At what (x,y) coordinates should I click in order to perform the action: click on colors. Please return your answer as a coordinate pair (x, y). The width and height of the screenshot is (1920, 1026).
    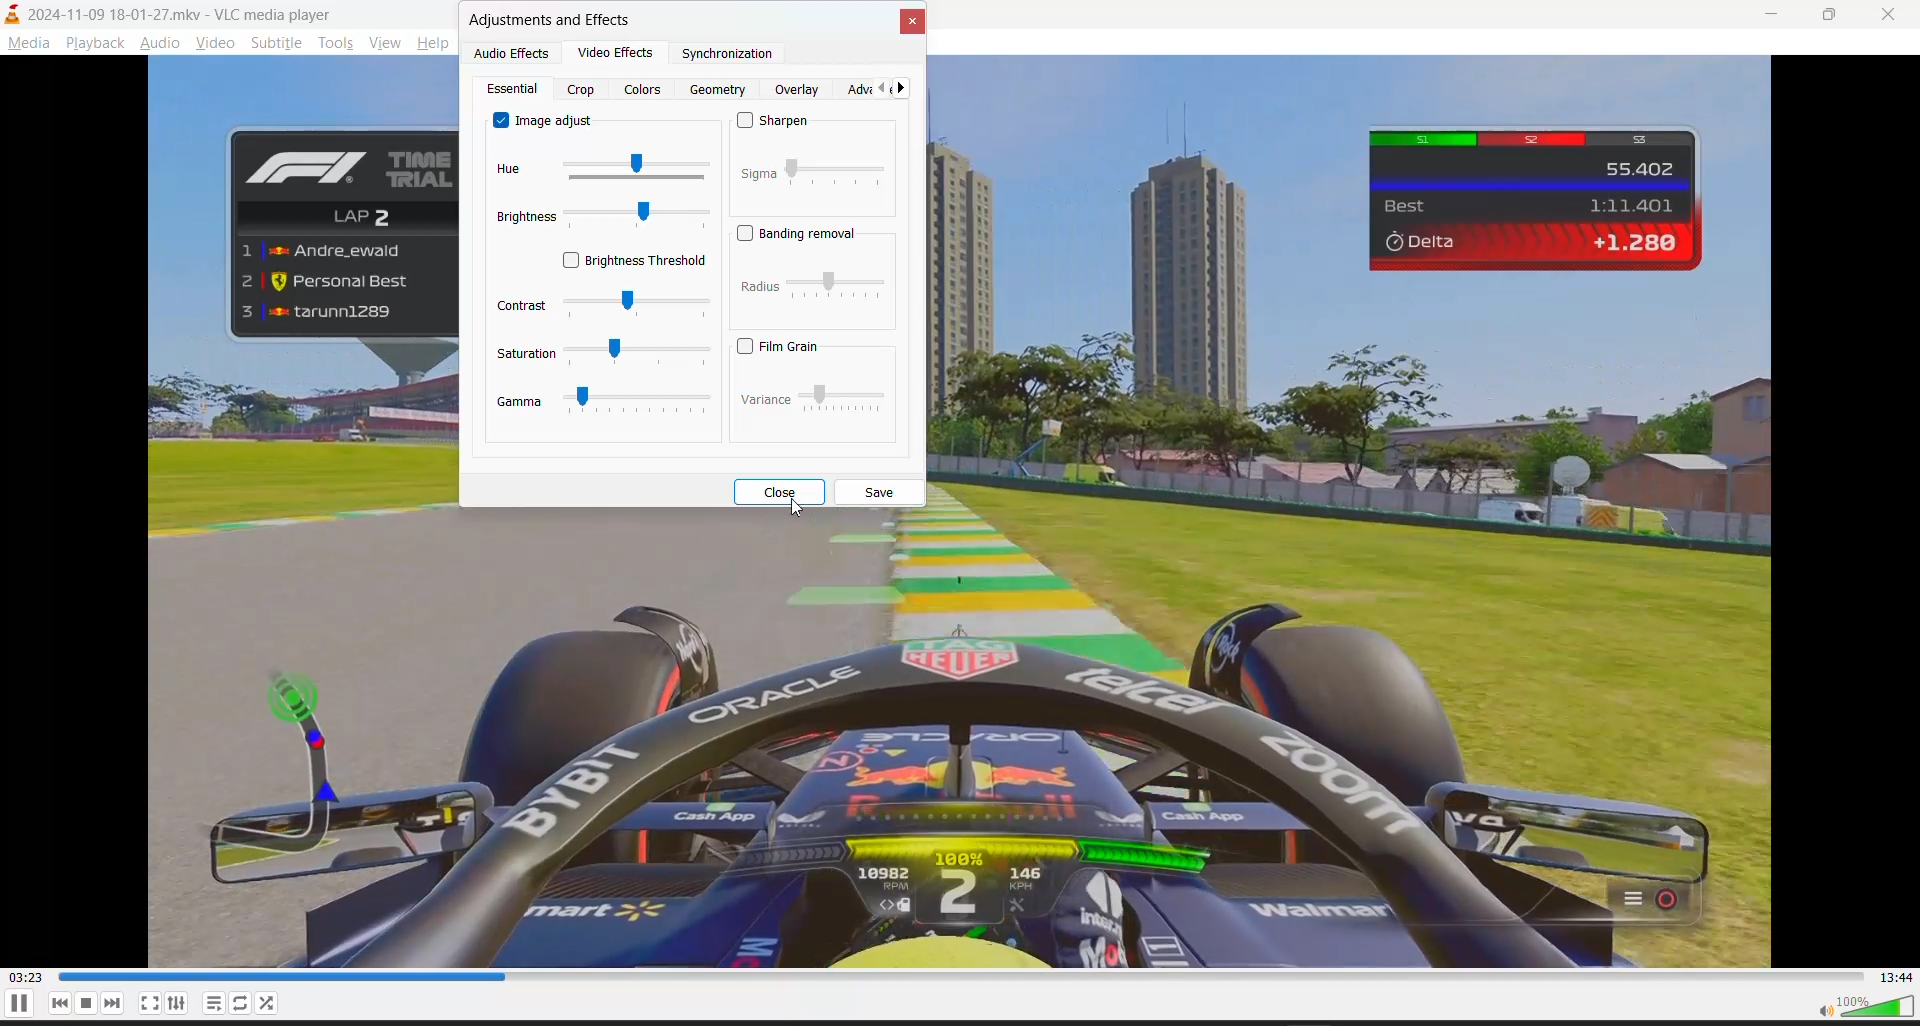
    Looking at the image, I should click on (646, 90).